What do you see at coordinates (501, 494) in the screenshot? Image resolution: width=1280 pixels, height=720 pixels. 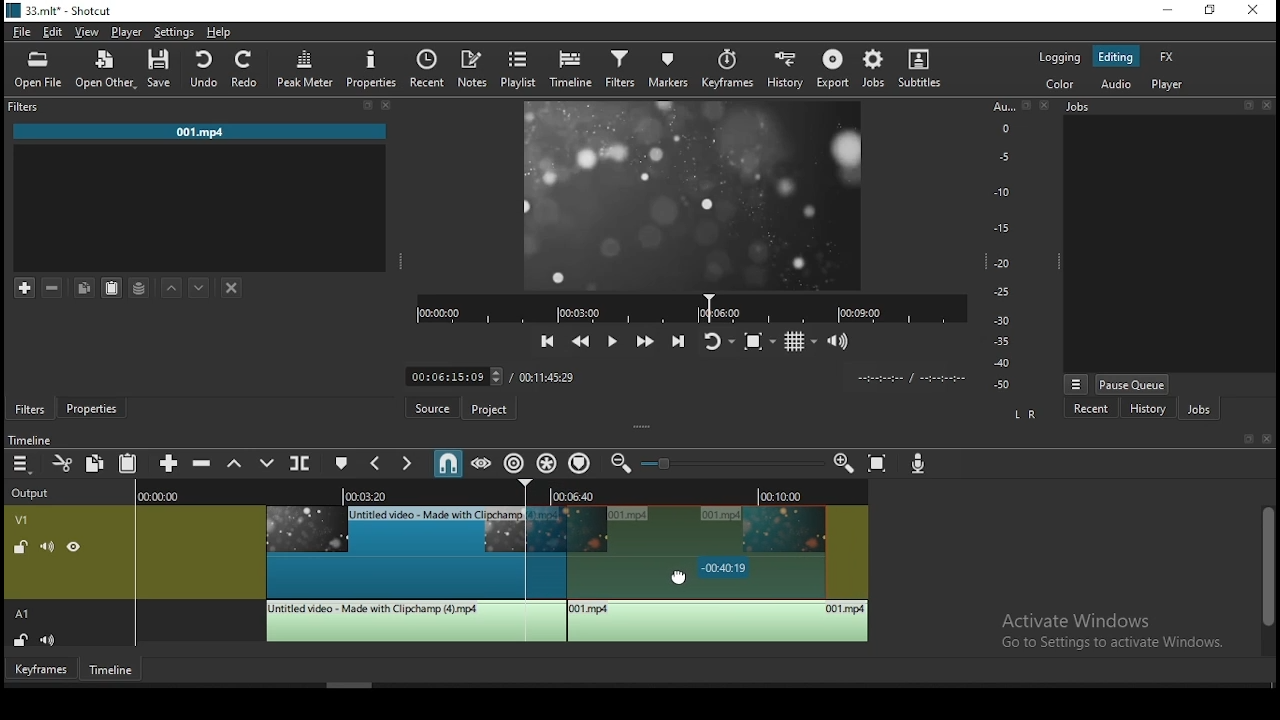 I see `timestamps` at bounding box center [501, 494].